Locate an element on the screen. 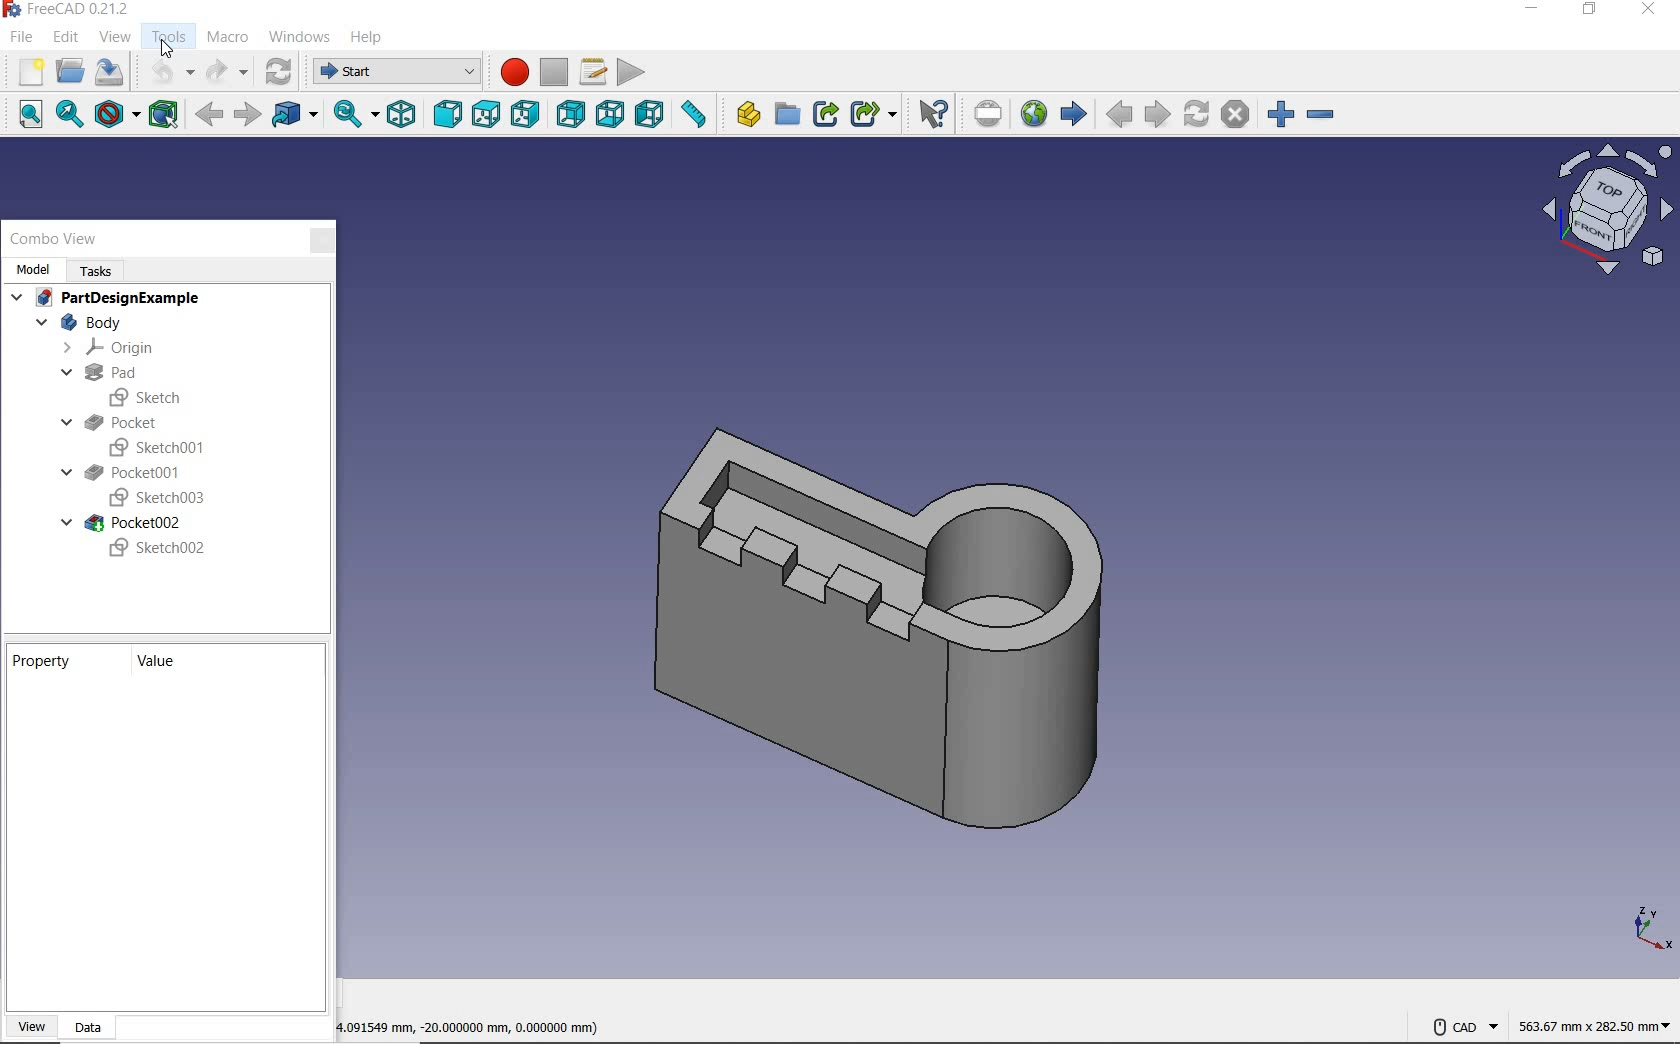  Sketch003 is located at coordinates (154, 499).